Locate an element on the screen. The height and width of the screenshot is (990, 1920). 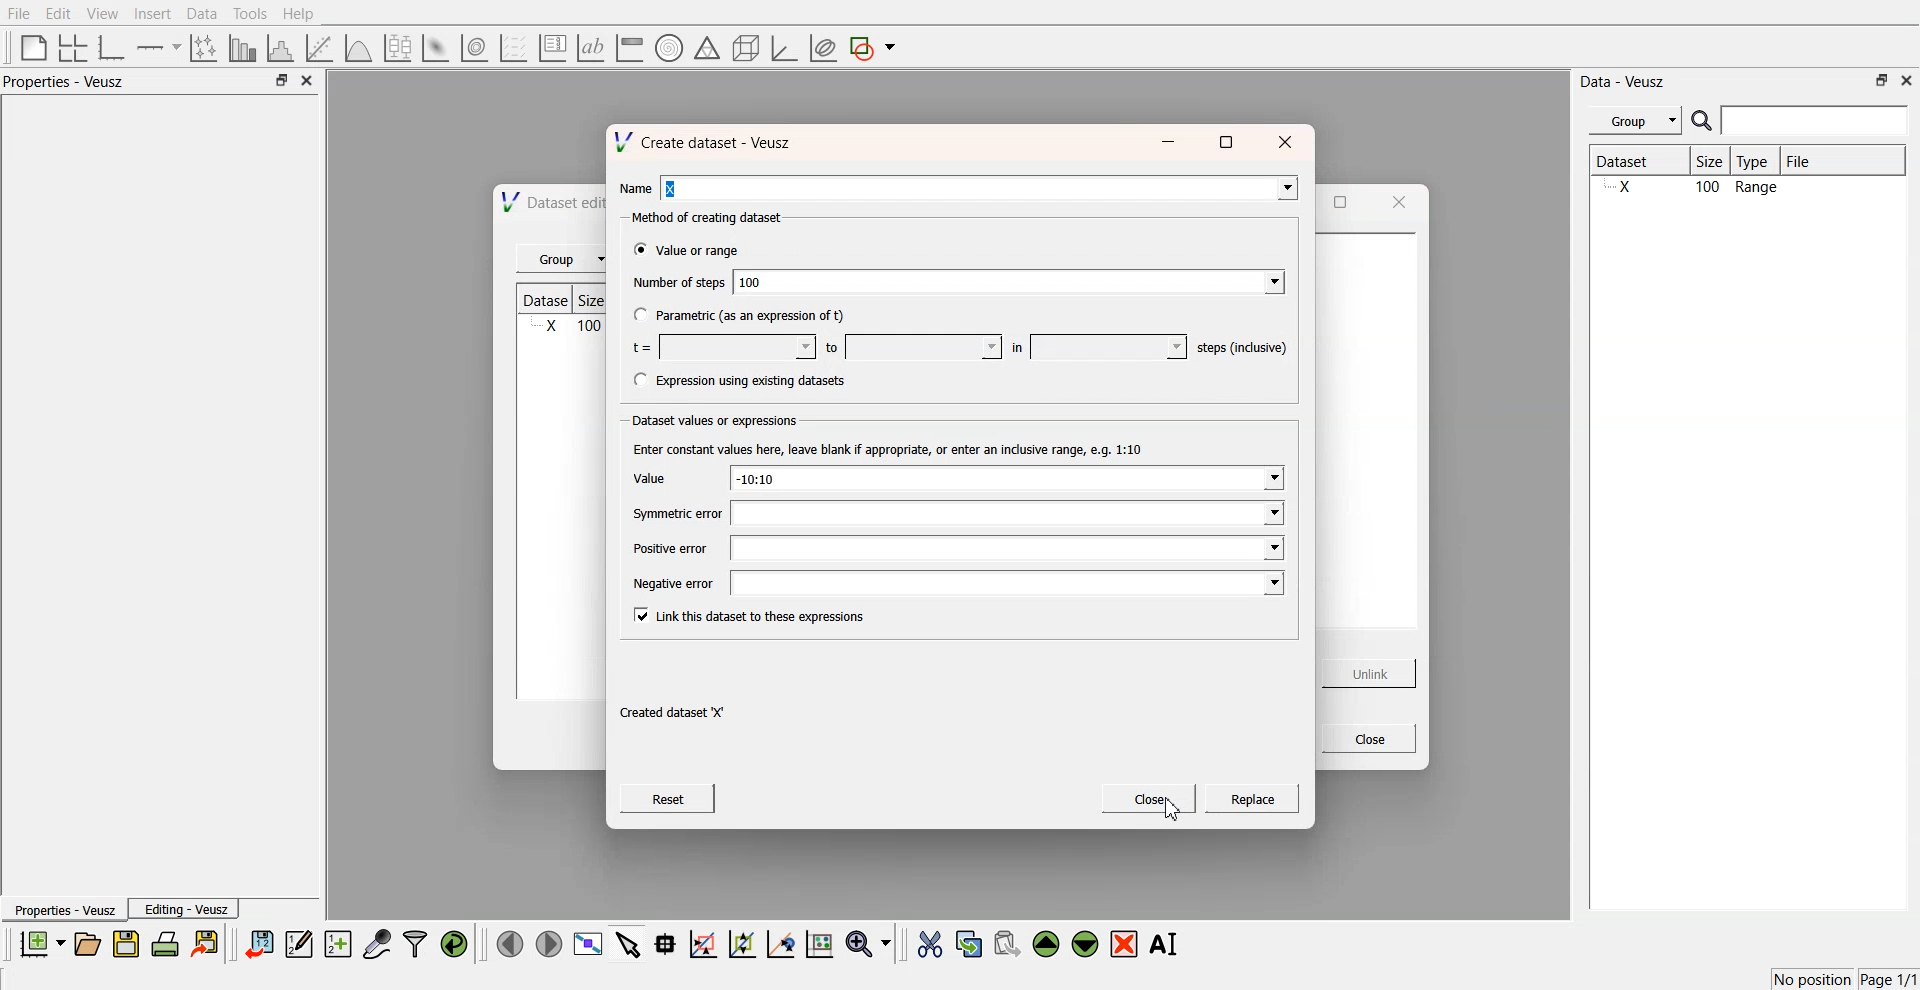
3d shapes is located at coordinates (742, 48).